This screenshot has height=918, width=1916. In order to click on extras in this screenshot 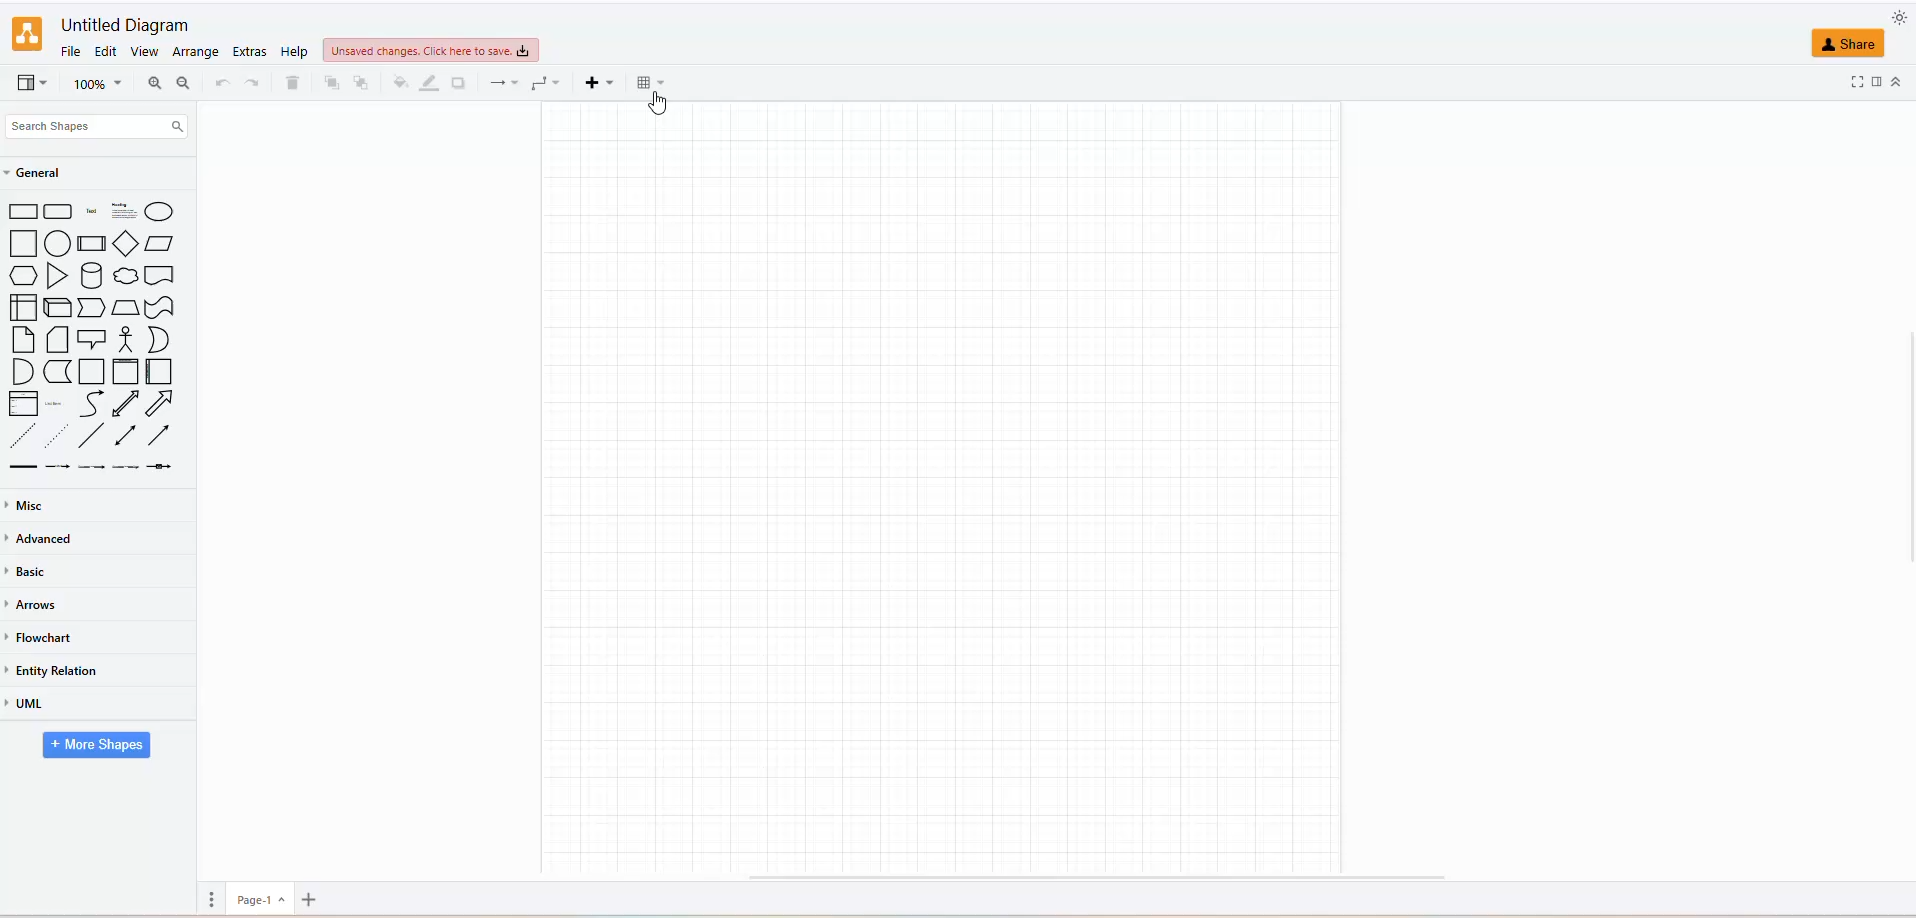, I will do `click(251, 52)`.